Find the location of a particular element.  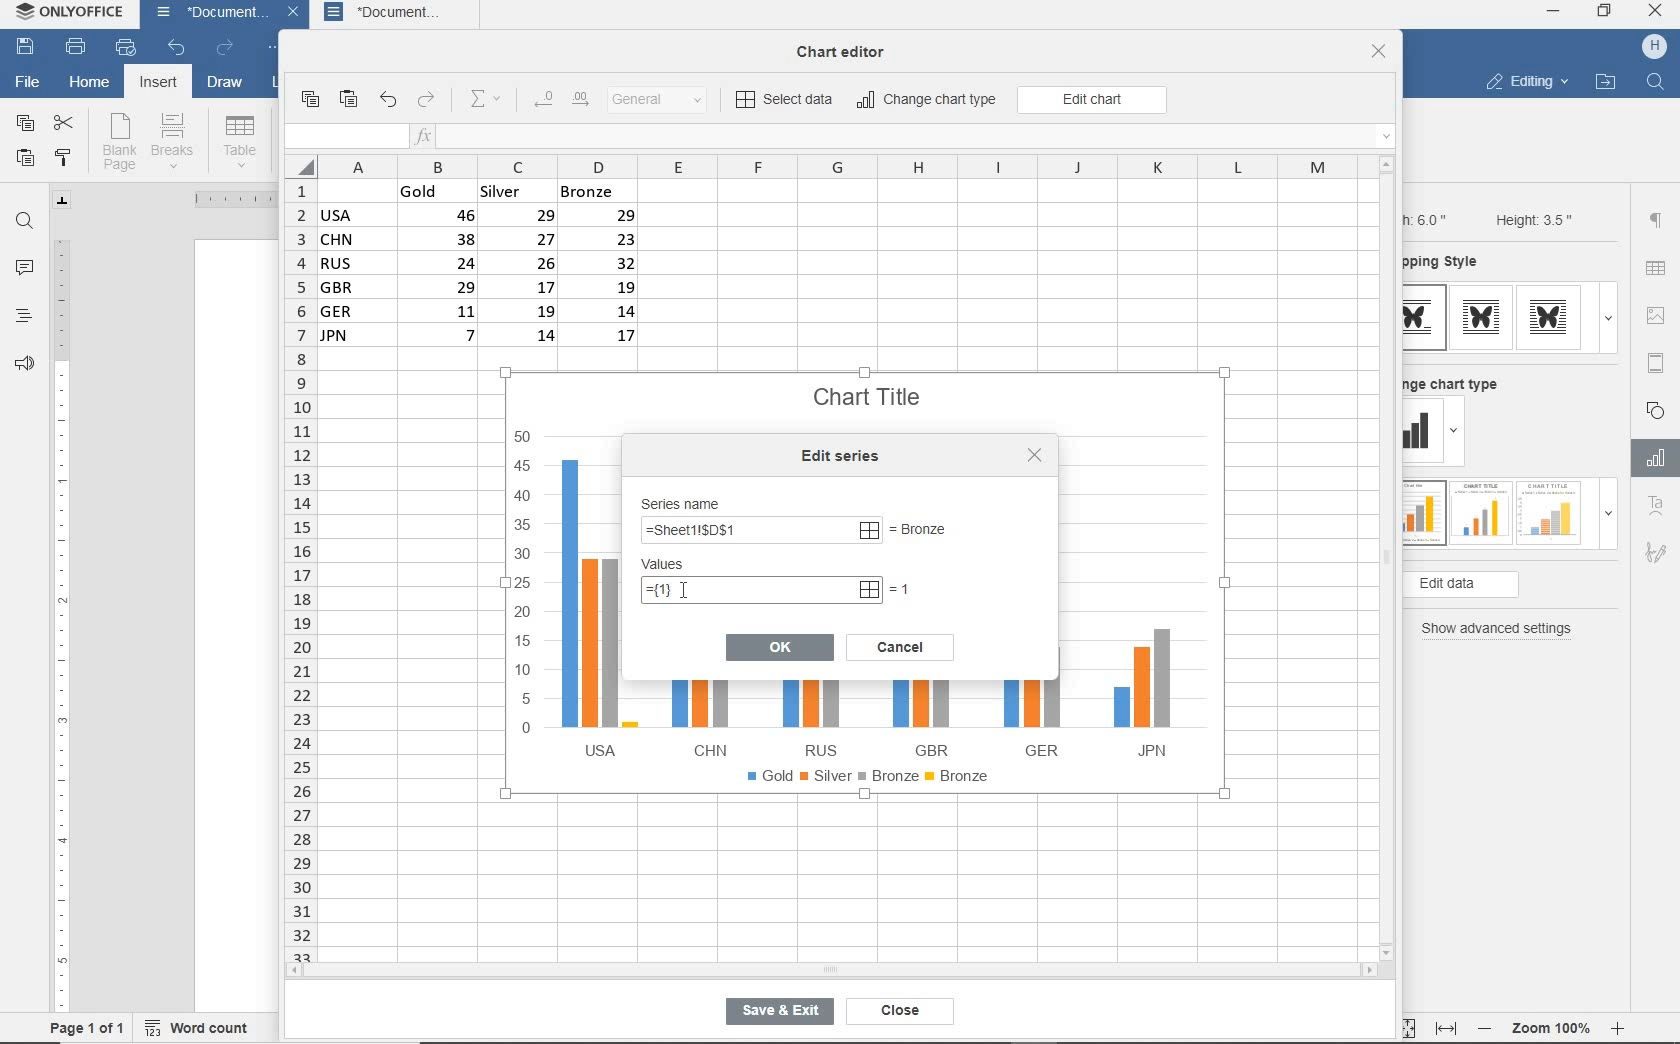

dropdown is located at coordinates (1608, 519).